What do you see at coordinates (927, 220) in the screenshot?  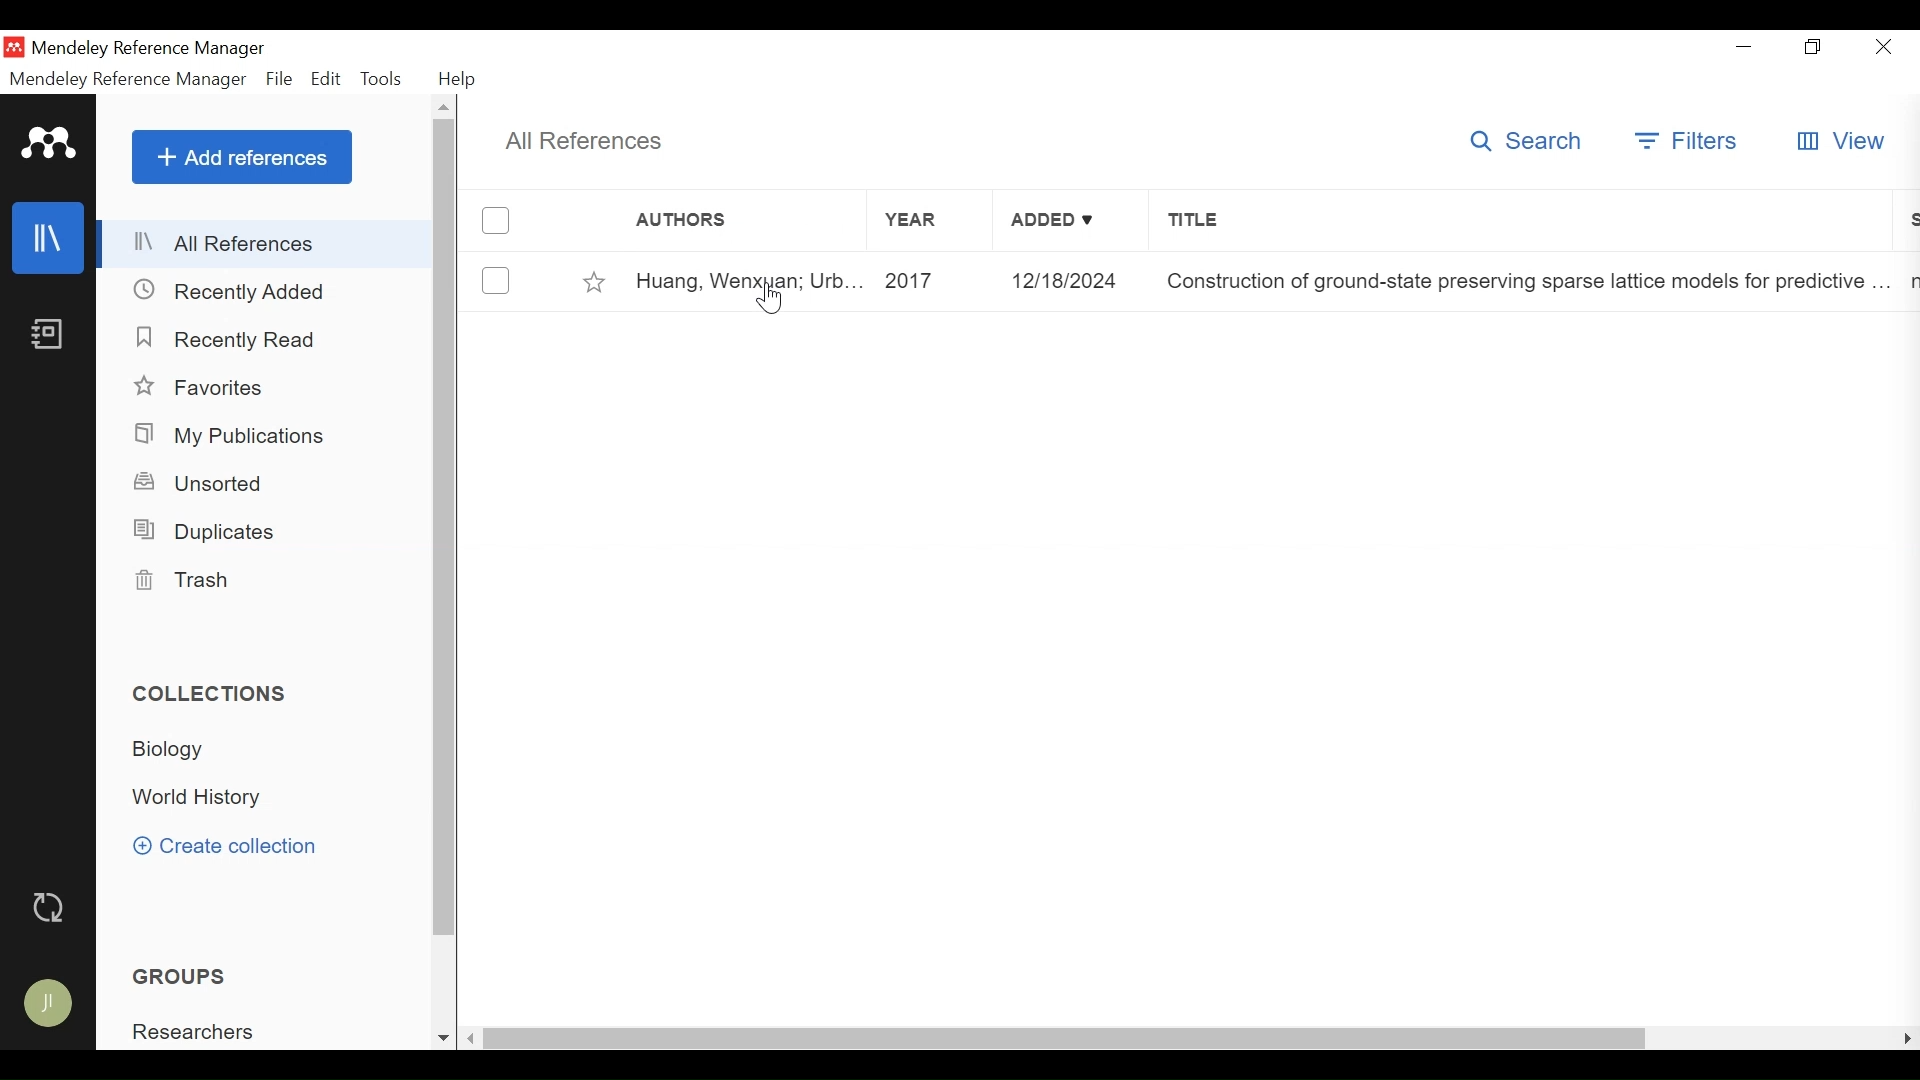 I see `Year` at bounding box center [927, 220].